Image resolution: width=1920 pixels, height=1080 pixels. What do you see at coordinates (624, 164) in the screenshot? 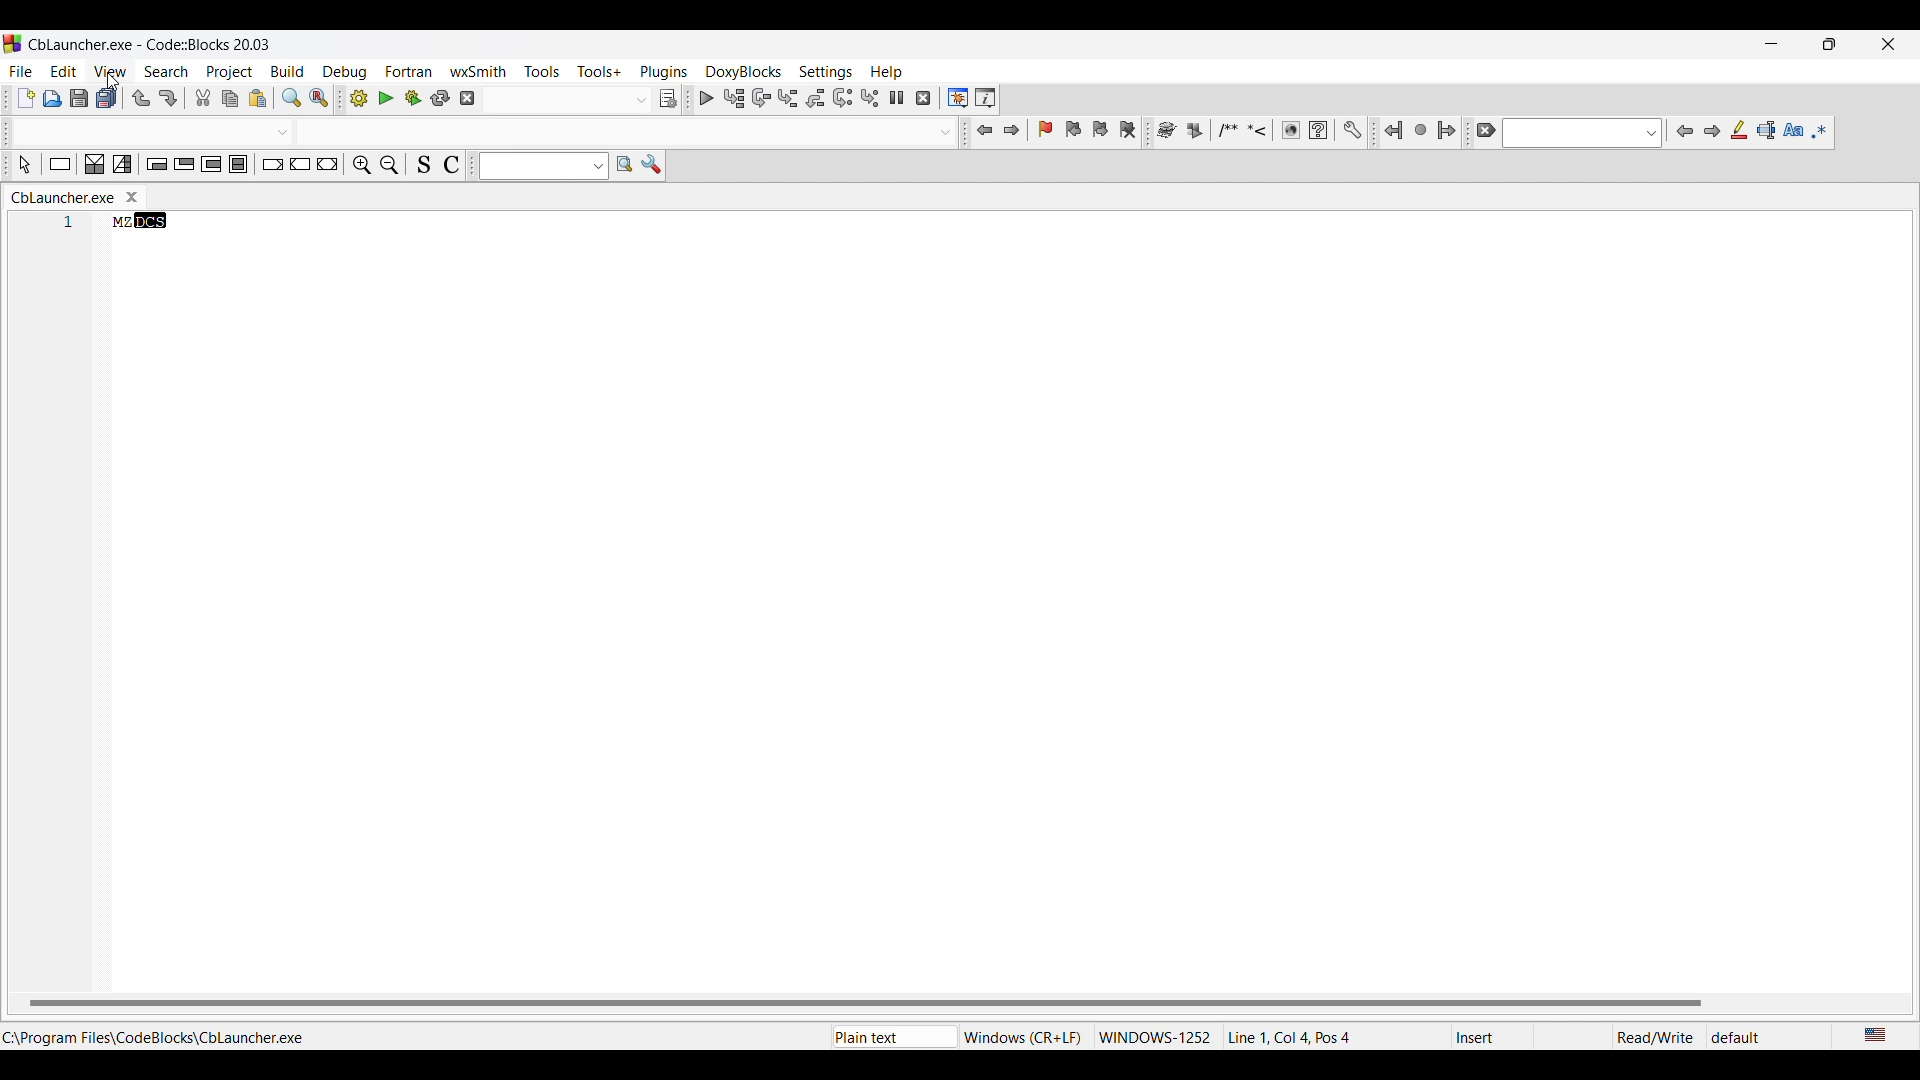
I see `Run search` at bounding box center [624, 164].